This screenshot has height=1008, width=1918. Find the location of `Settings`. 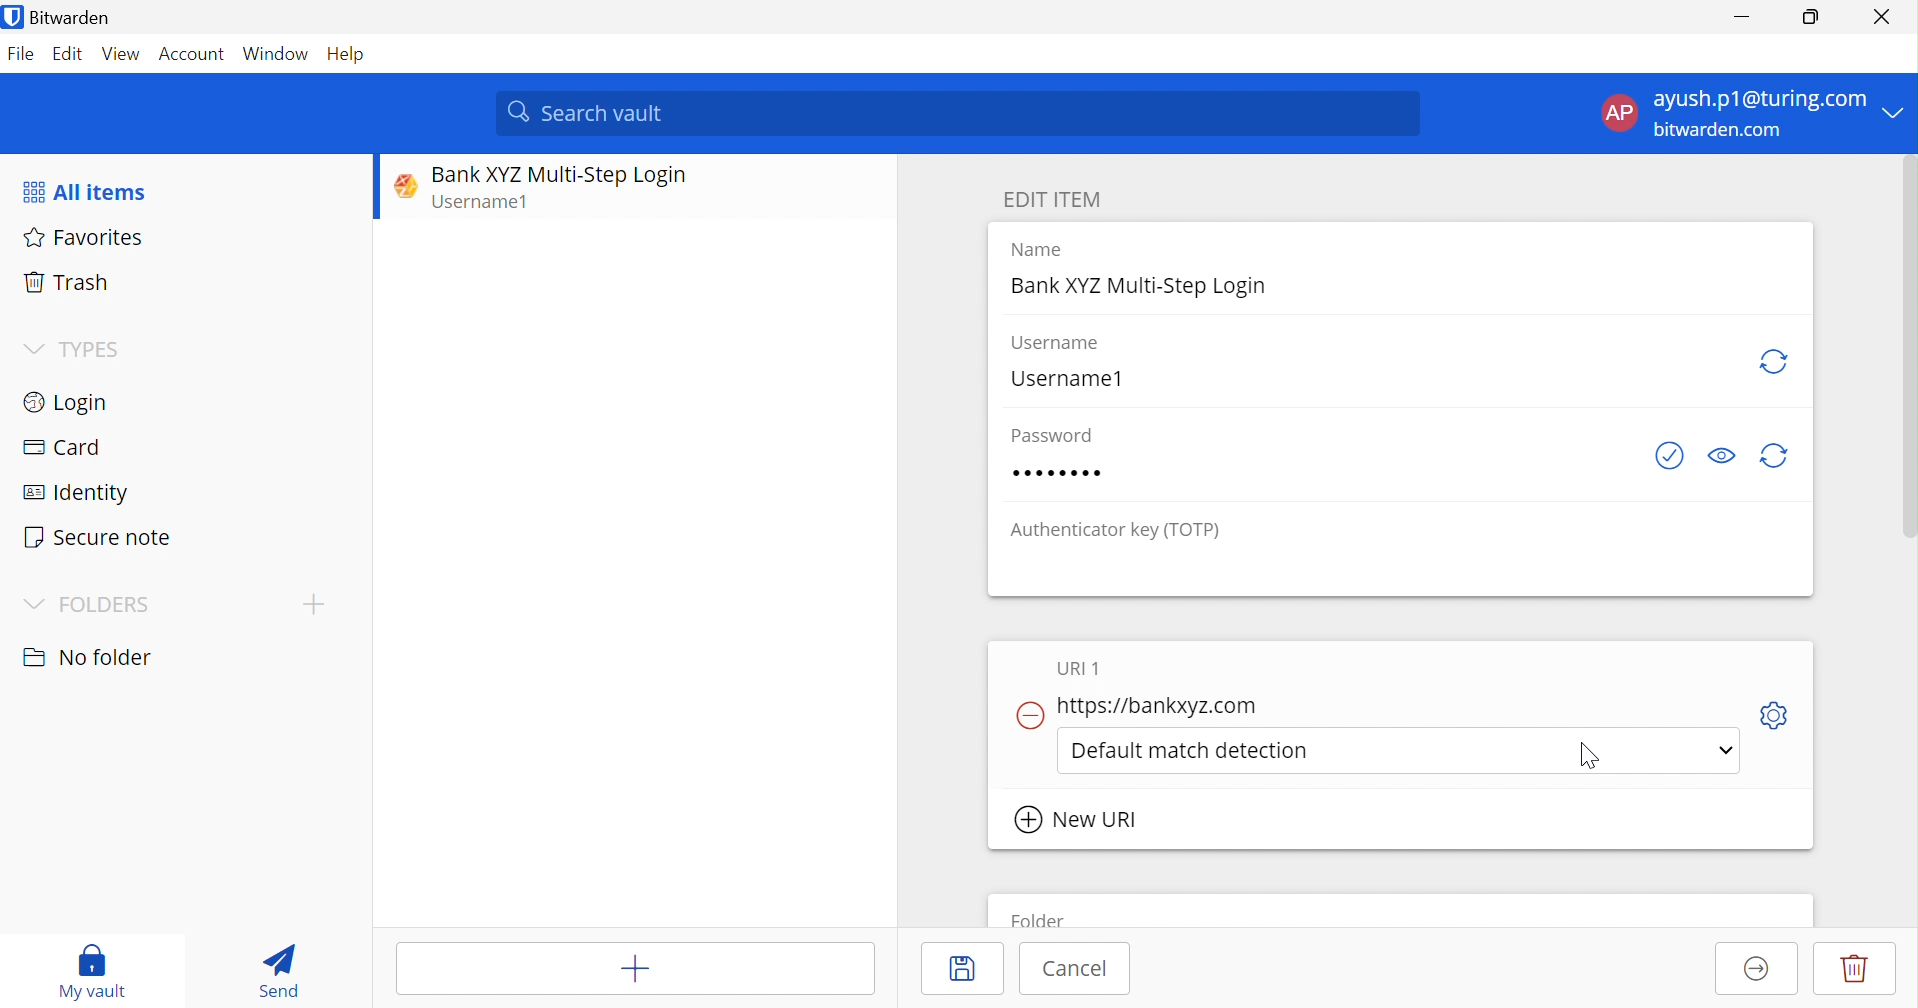

Settings is located at coordinates (1781, 712).